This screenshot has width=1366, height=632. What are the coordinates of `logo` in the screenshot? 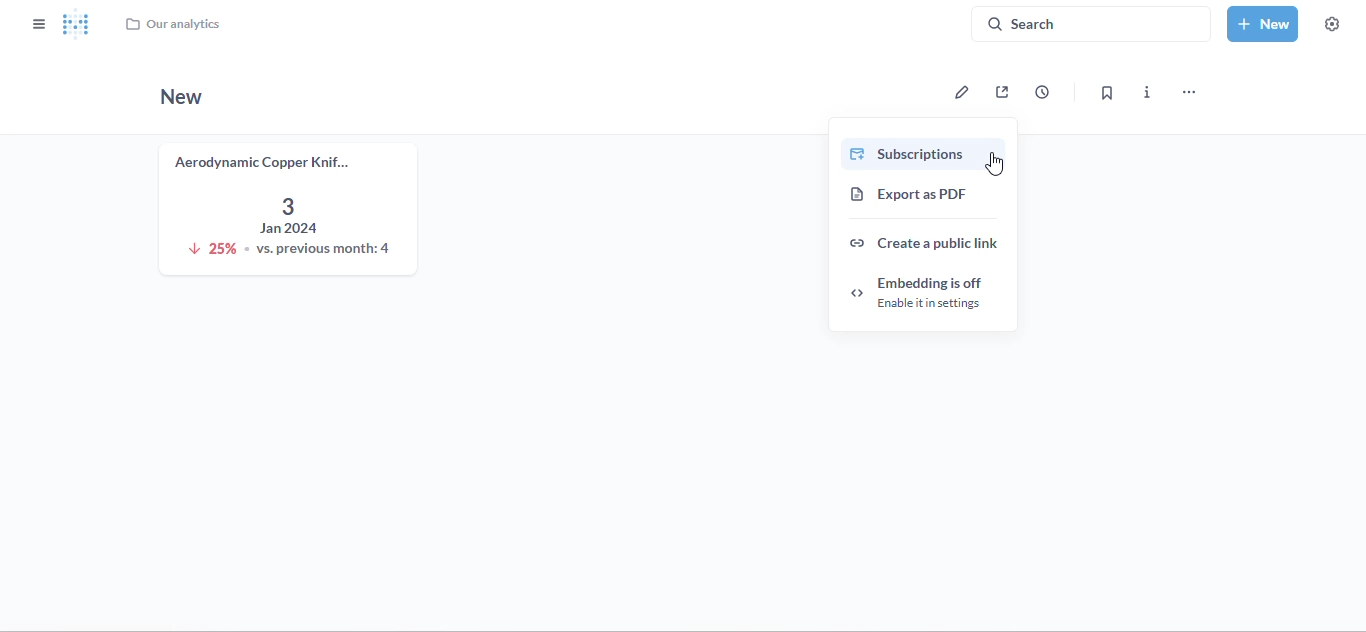 It's located at (77, 23).